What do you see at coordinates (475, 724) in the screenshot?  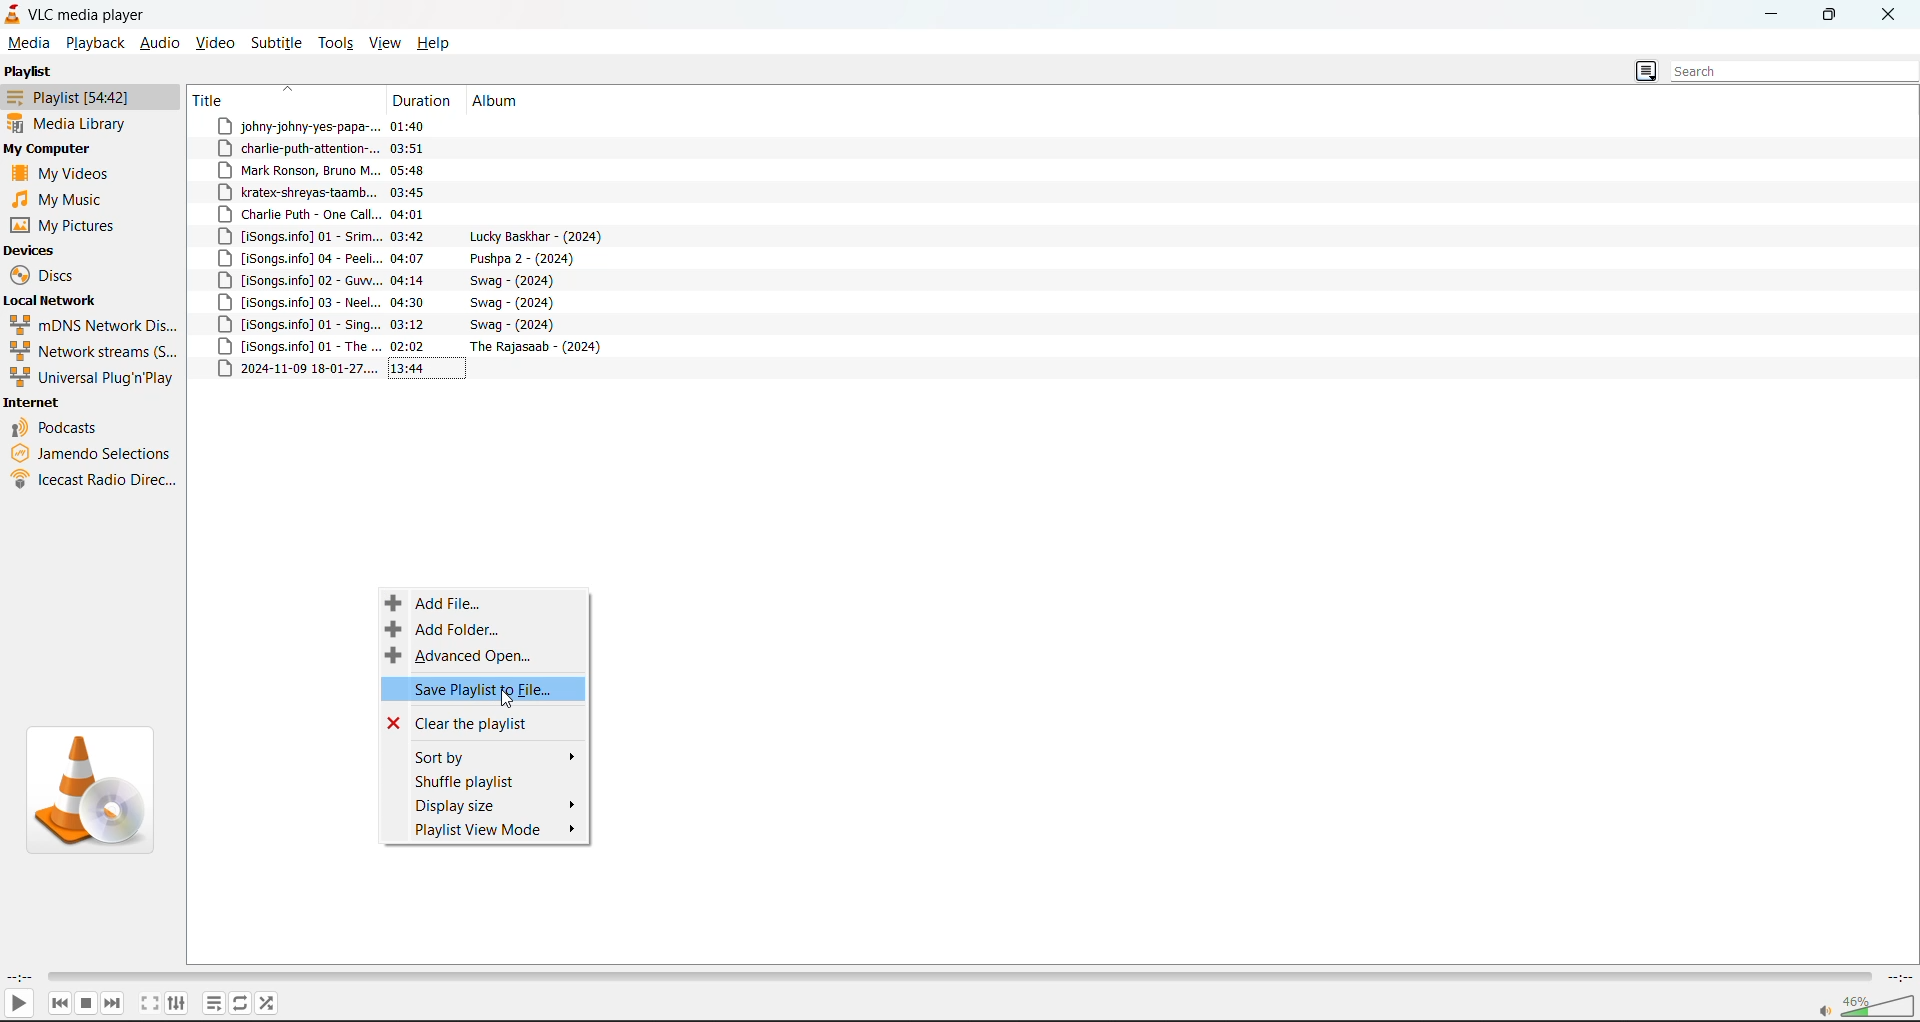 I see `clear the playlist` at bounding box center [475, 724].